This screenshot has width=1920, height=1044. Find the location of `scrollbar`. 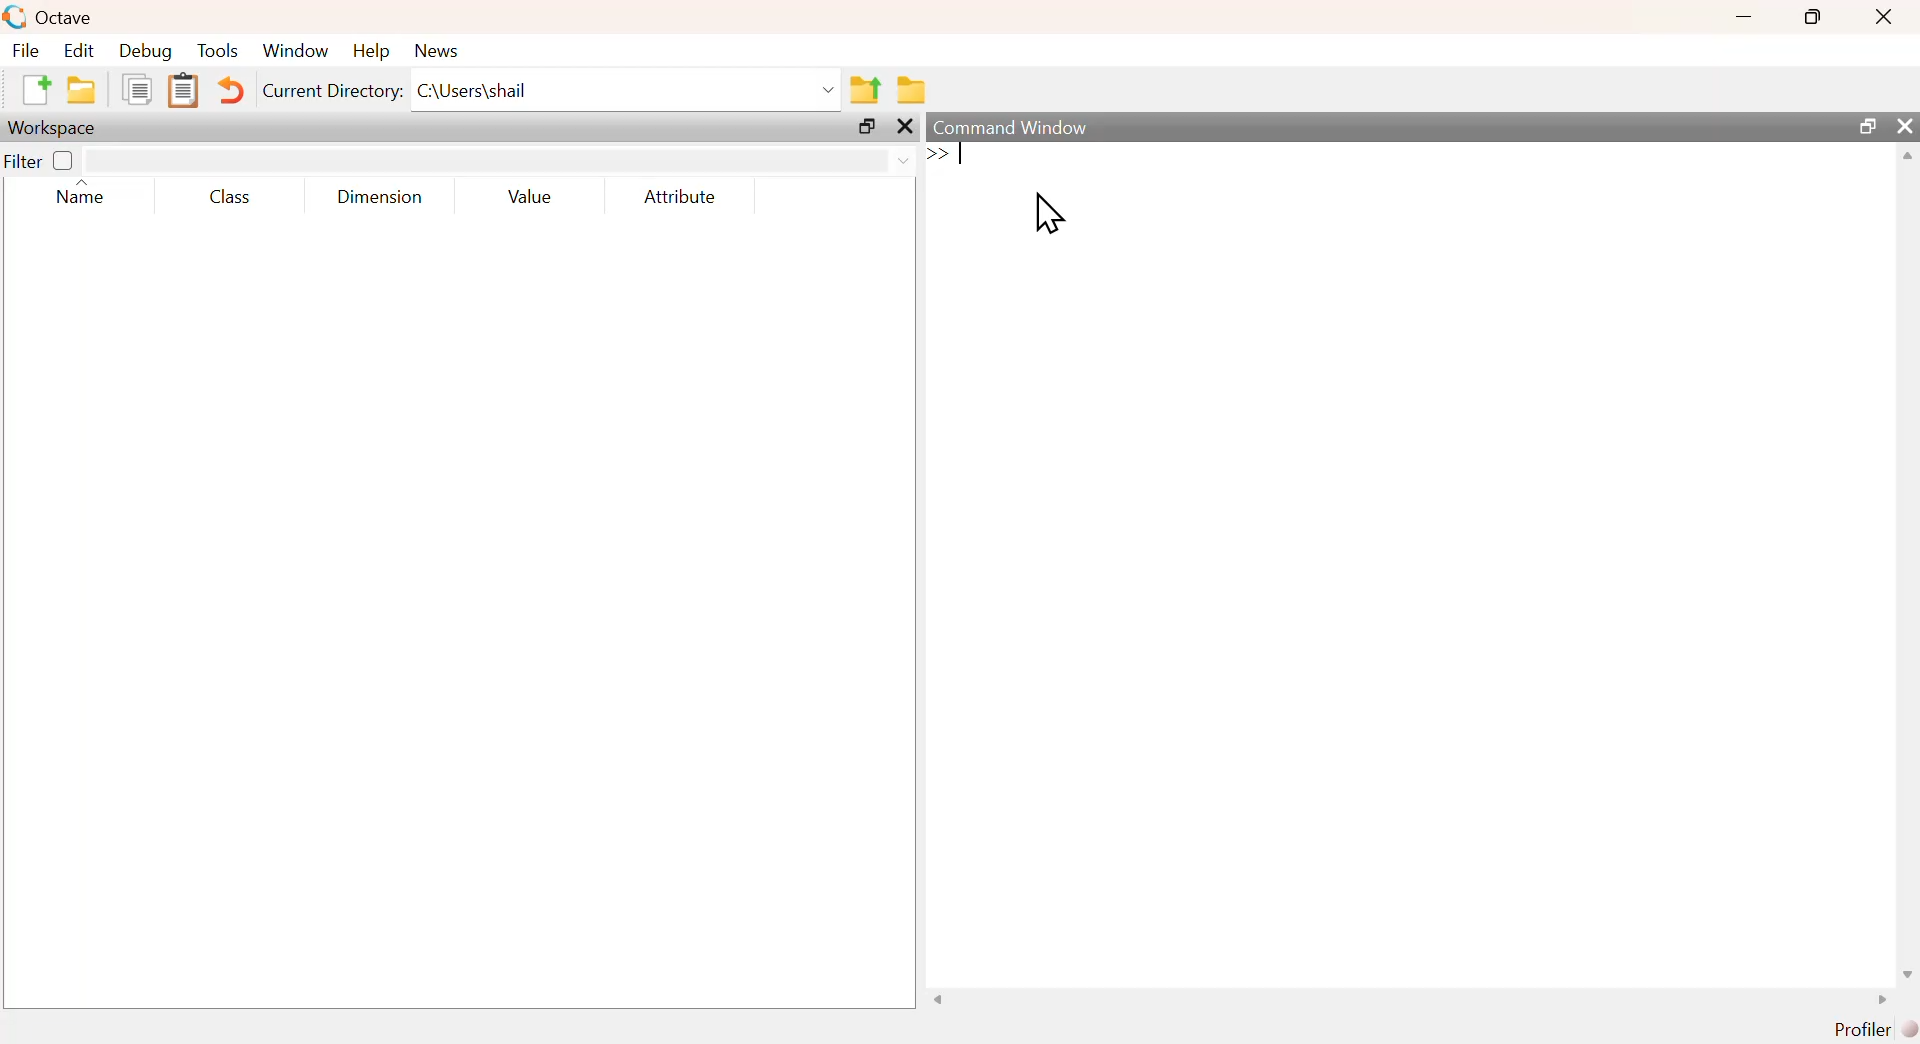

scrollbar is located at coordinates (1411, 999).